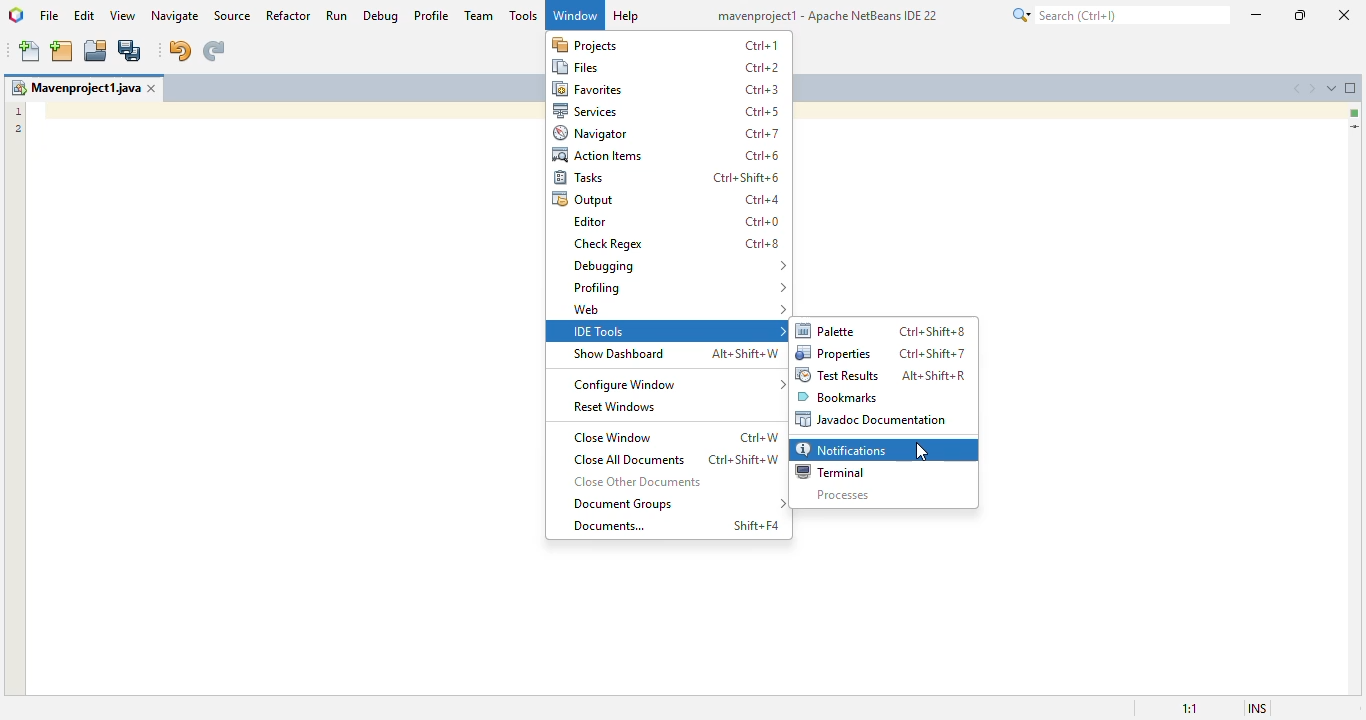  What do you see at coordinates (1345, 15) in the screenshot?
I see `close` at bounding box center [1345, 15].